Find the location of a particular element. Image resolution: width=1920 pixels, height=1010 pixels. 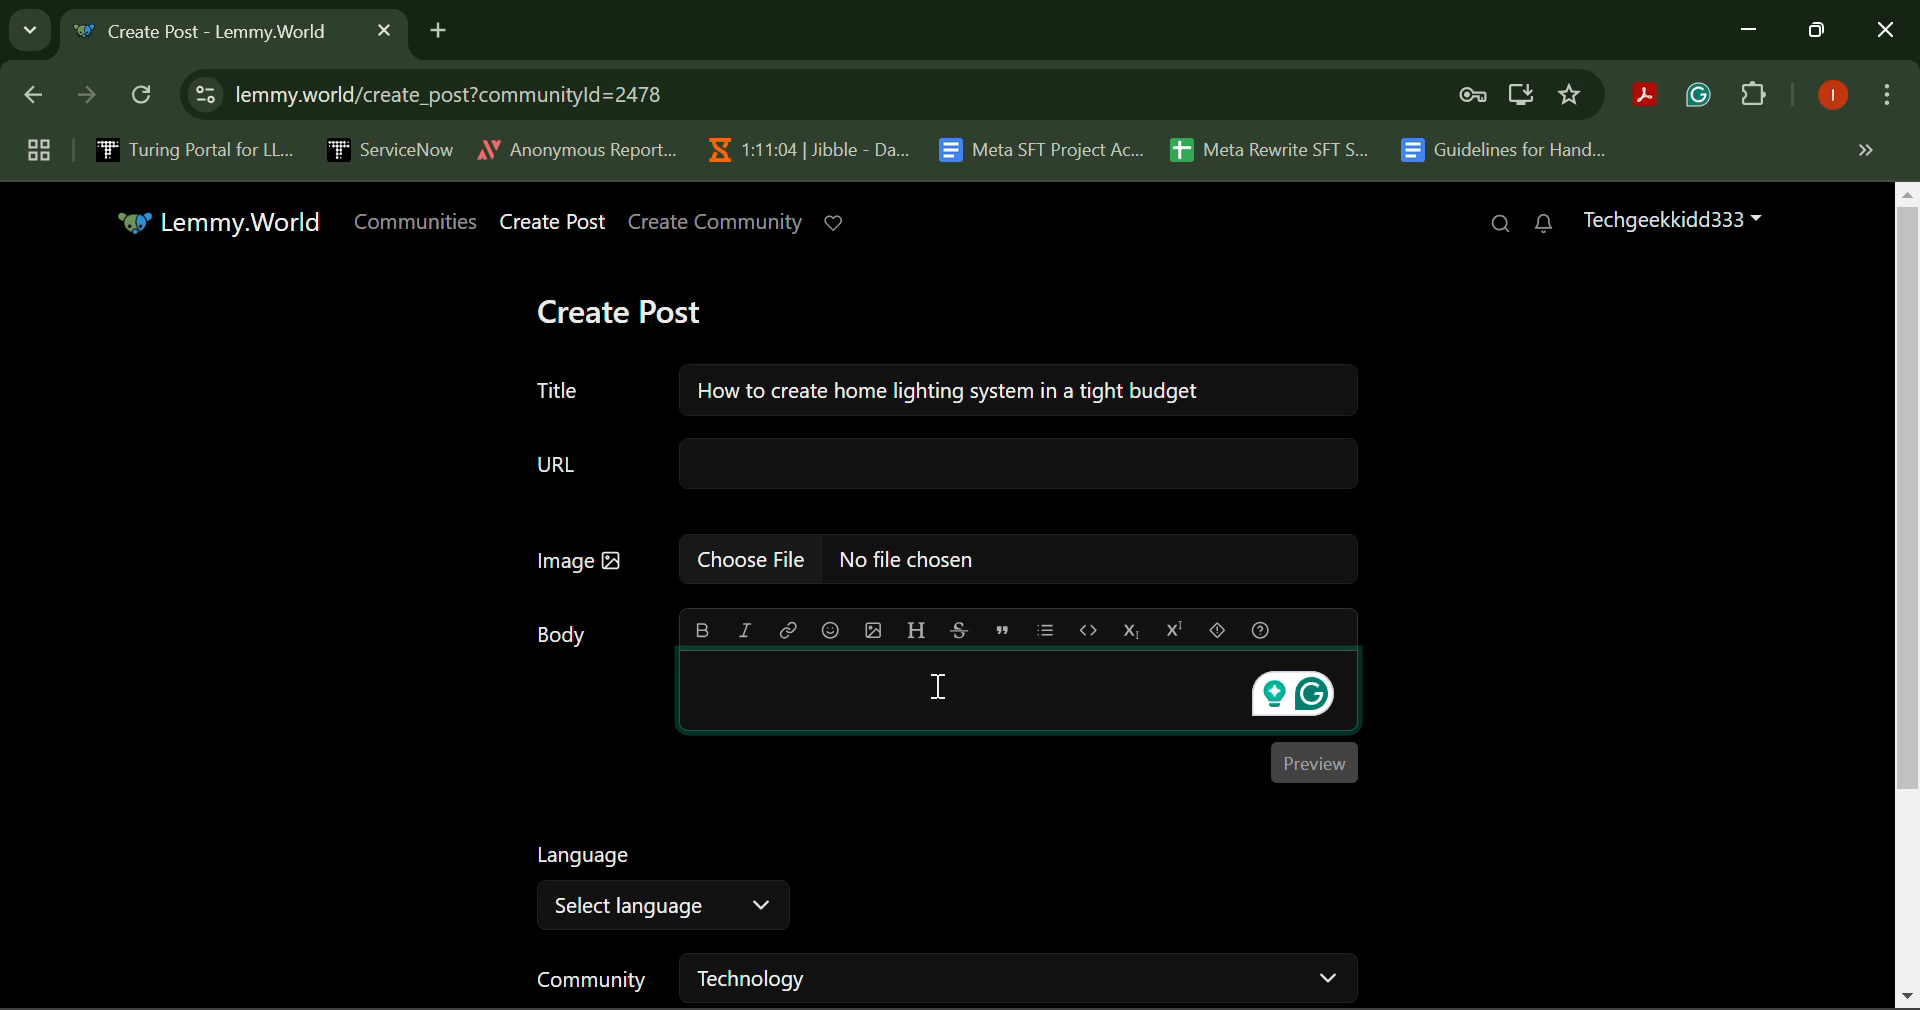

Add Tab is located at coordinates (438, 27).